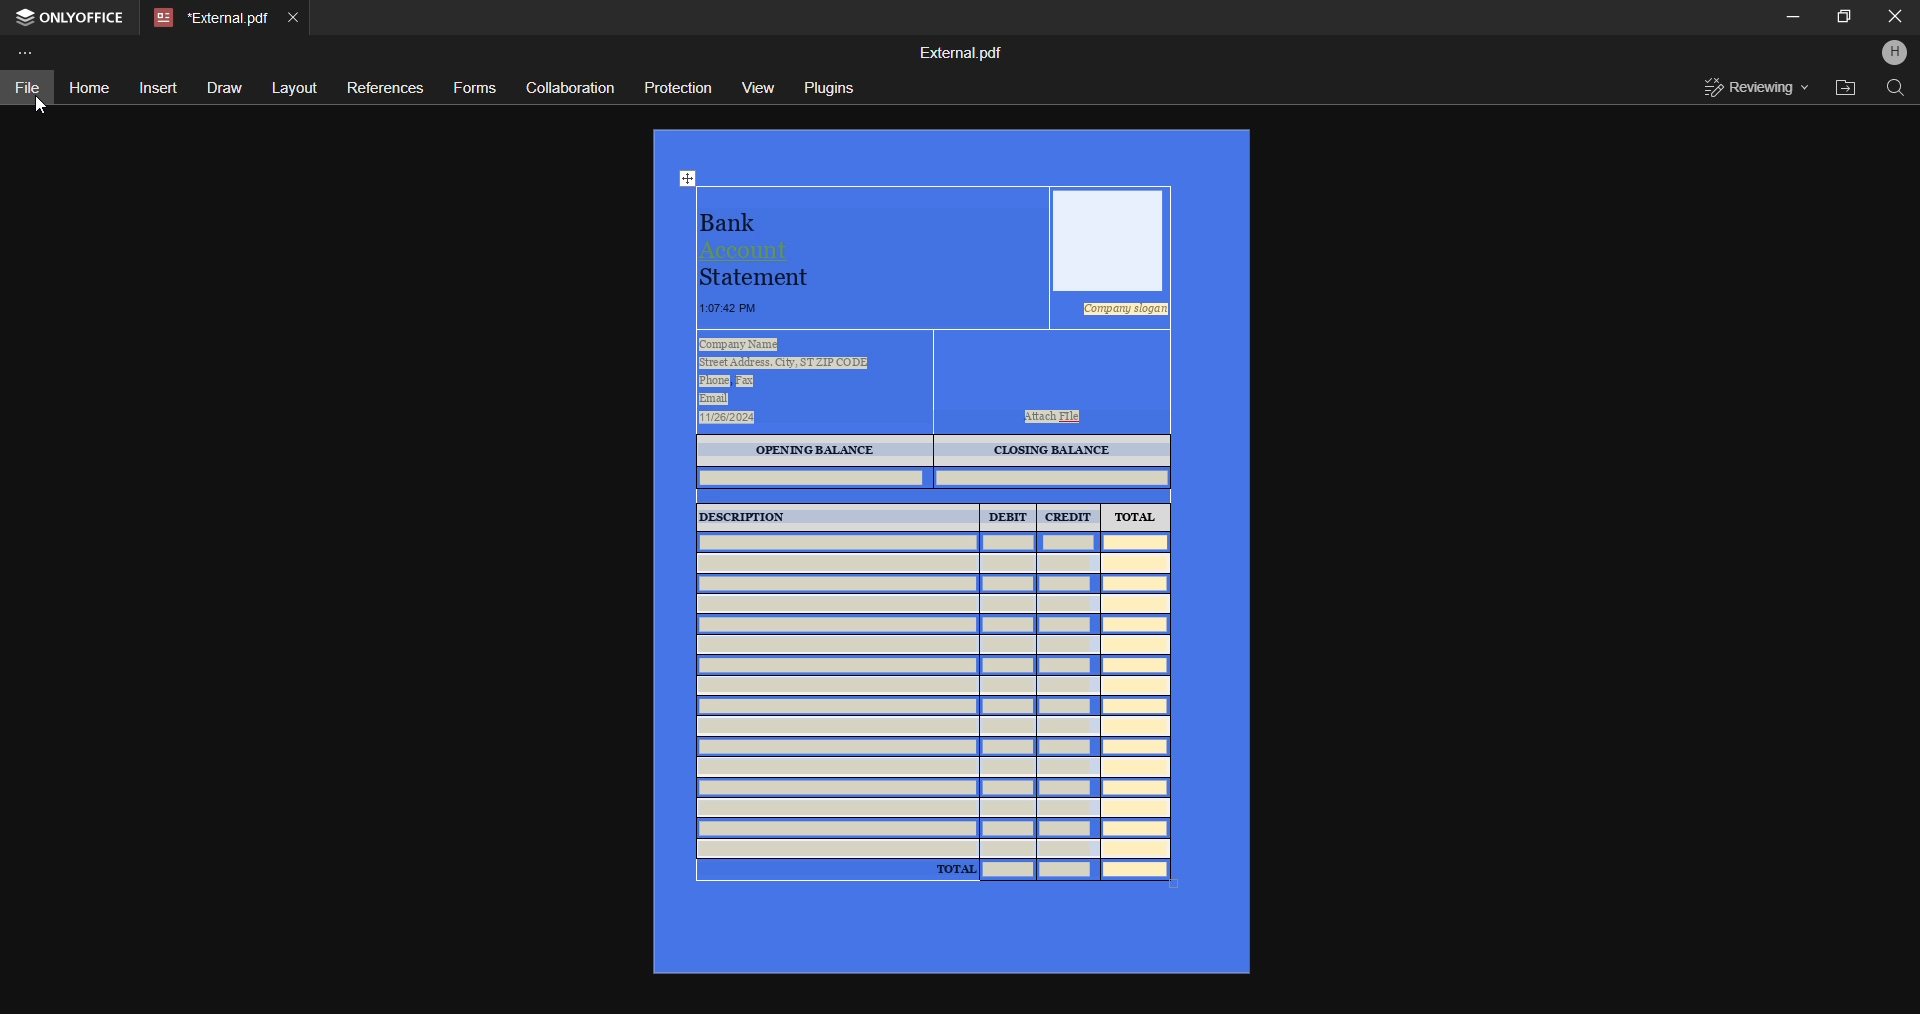 The image size is (1920, 1014). What do you see at coordinates (294, 15) in the screenshot?
I see `Close Current tab` at bounding box center [294, 15].